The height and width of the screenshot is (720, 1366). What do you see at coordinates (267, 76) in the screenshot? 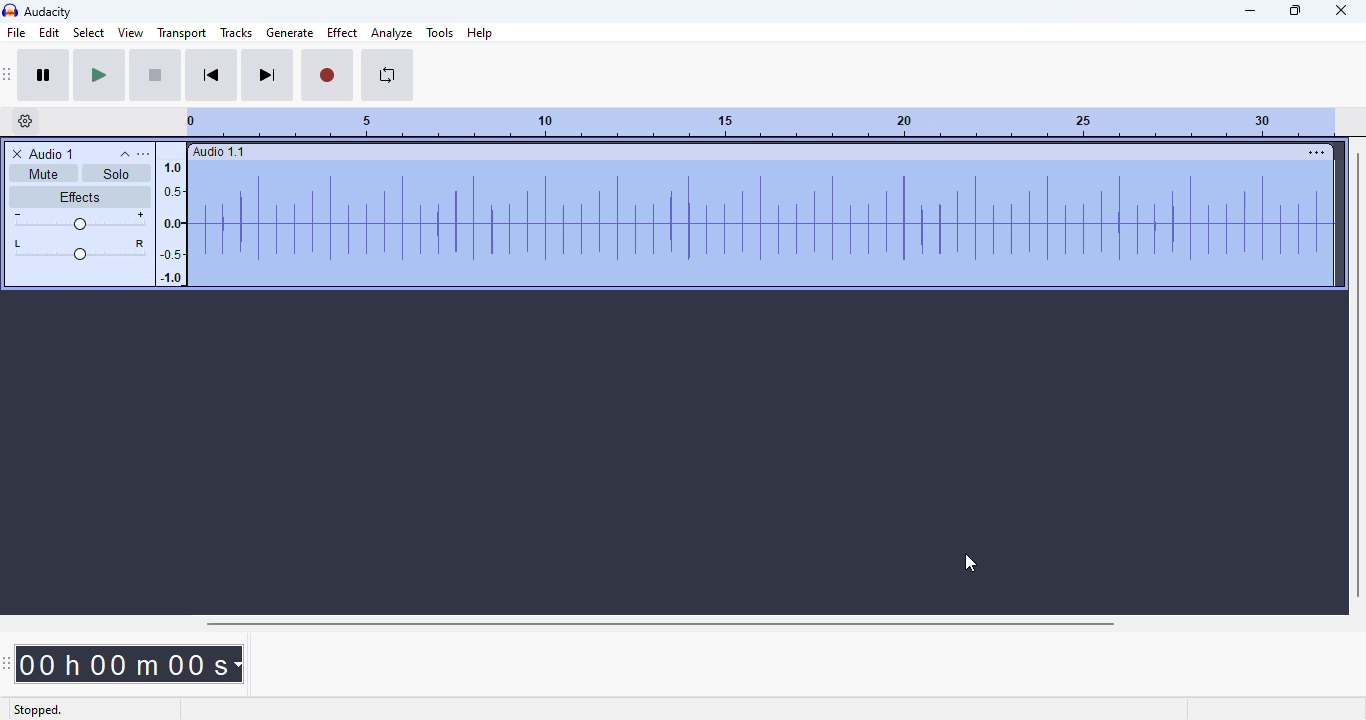
I see `skip to end` at bounding box center [267, 76].